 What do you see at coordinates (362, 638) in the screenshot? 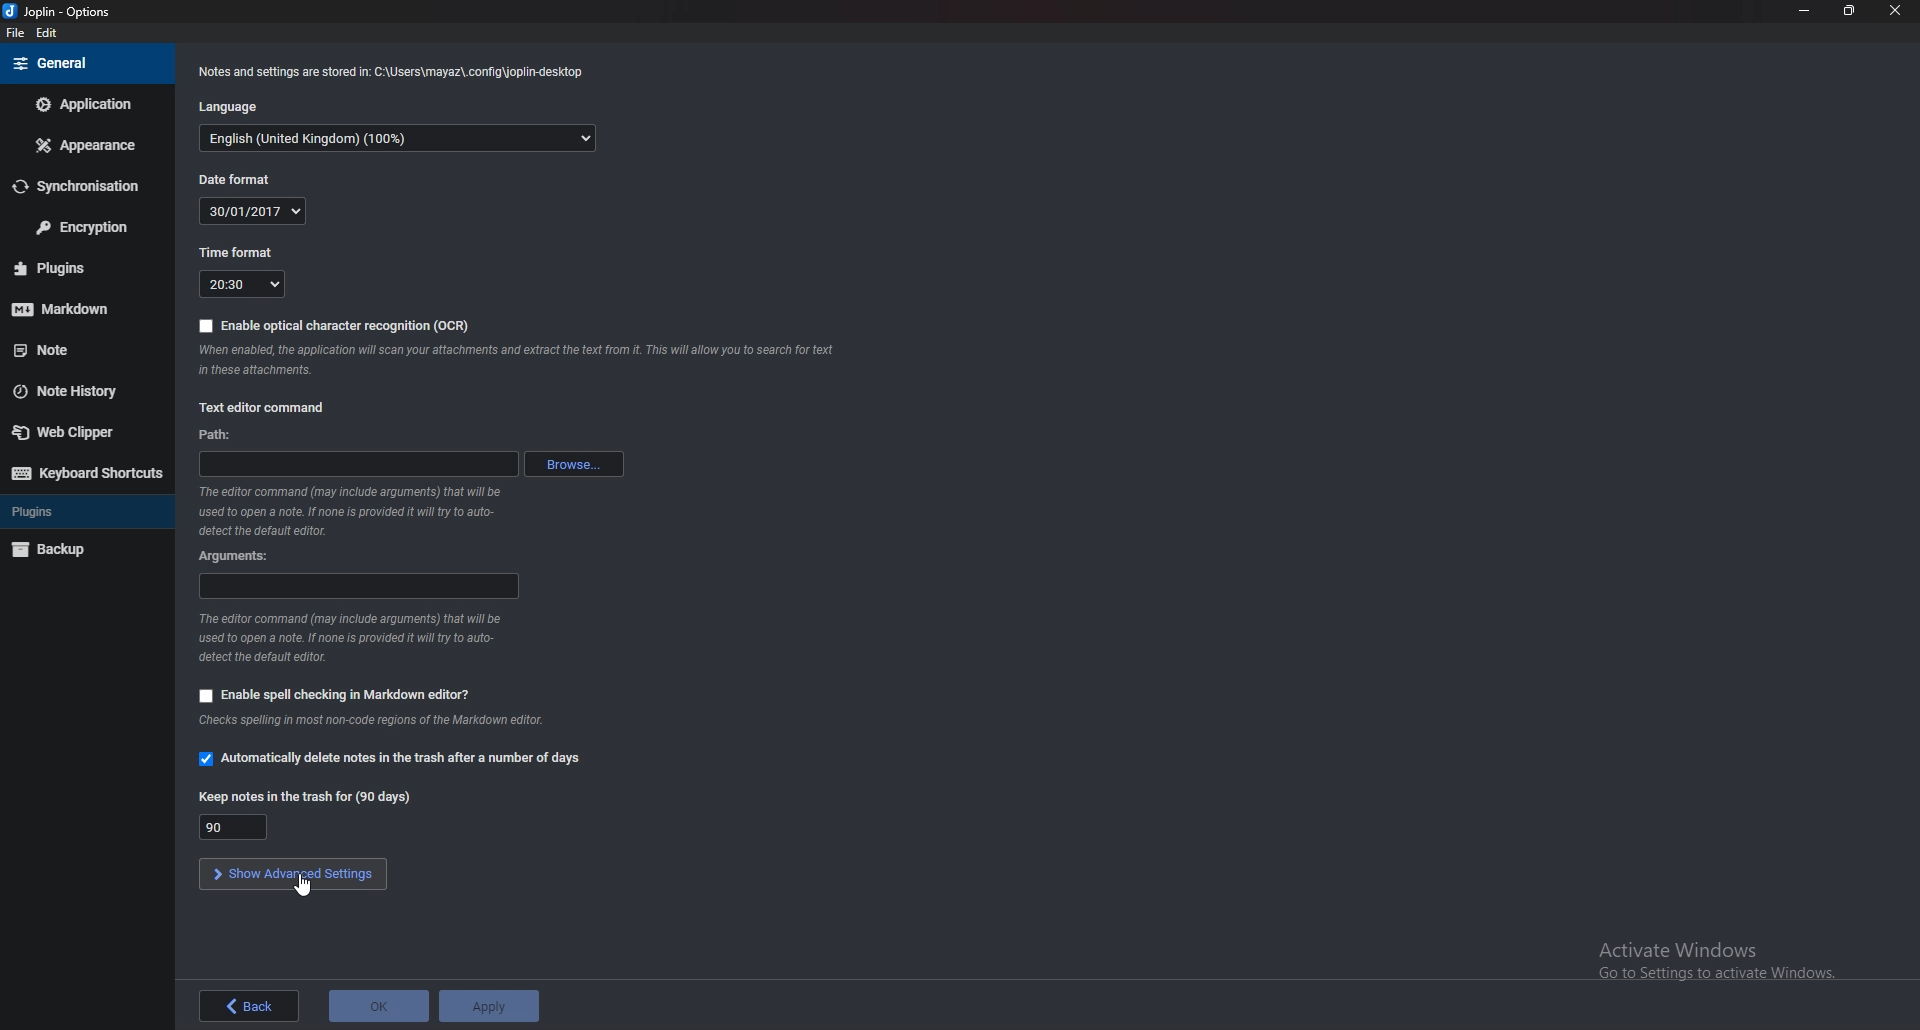
I see `Info on editor command` at bounding box center [362, 638].